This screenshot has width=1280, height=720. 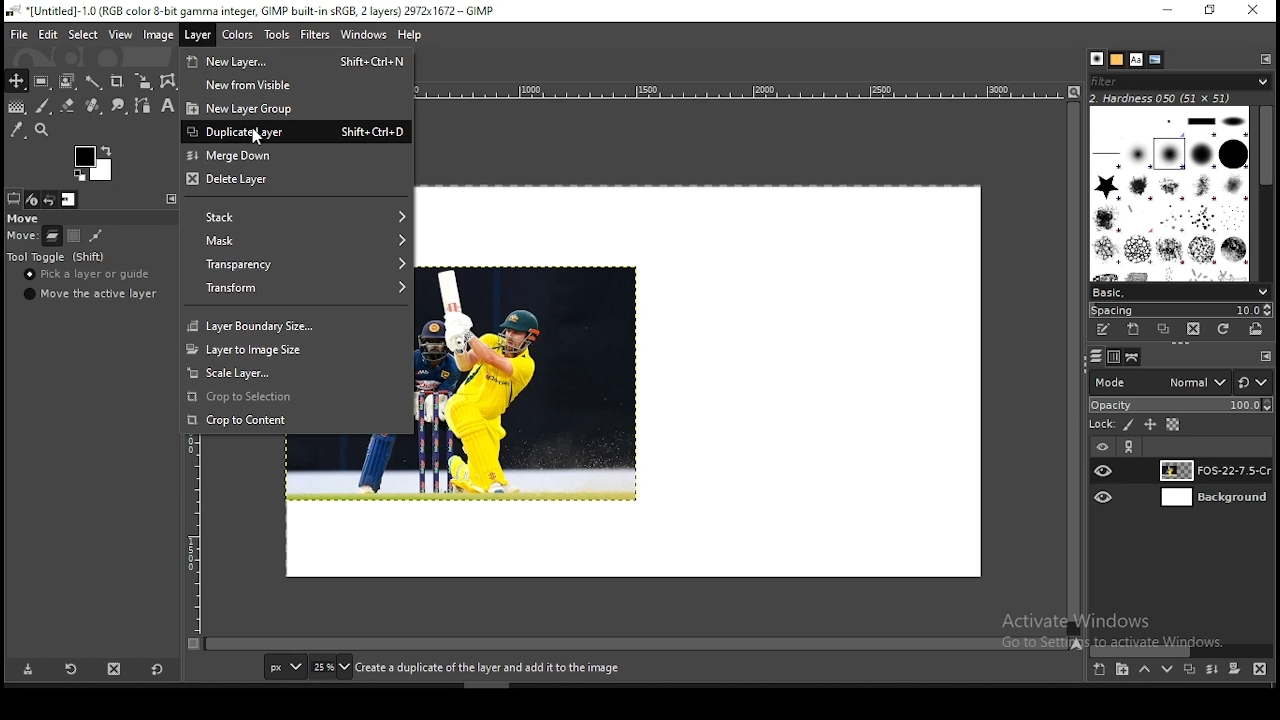 What do you see at coordinates (1267, 190) in the screenshot?
I see `Scroll bar` at bounding box center [1267, 190].